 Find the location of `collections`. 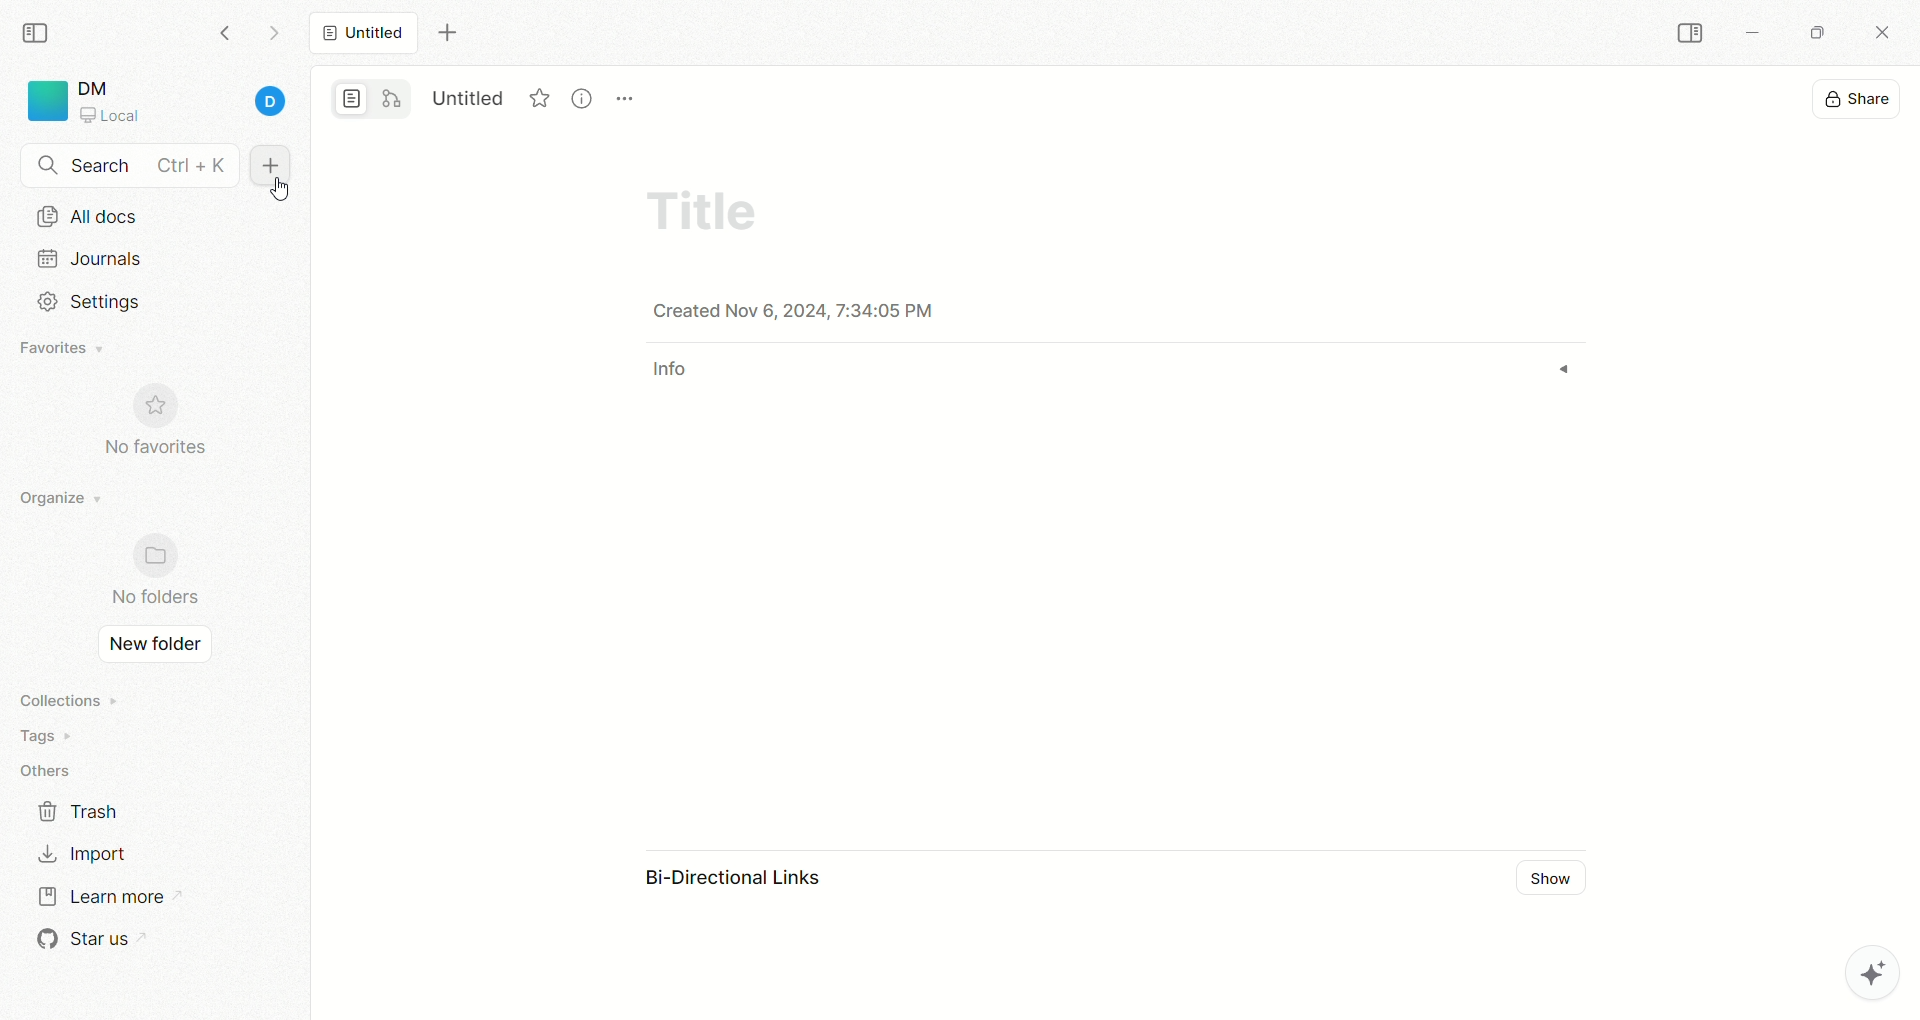

collections is located at coordinates (65, 700).